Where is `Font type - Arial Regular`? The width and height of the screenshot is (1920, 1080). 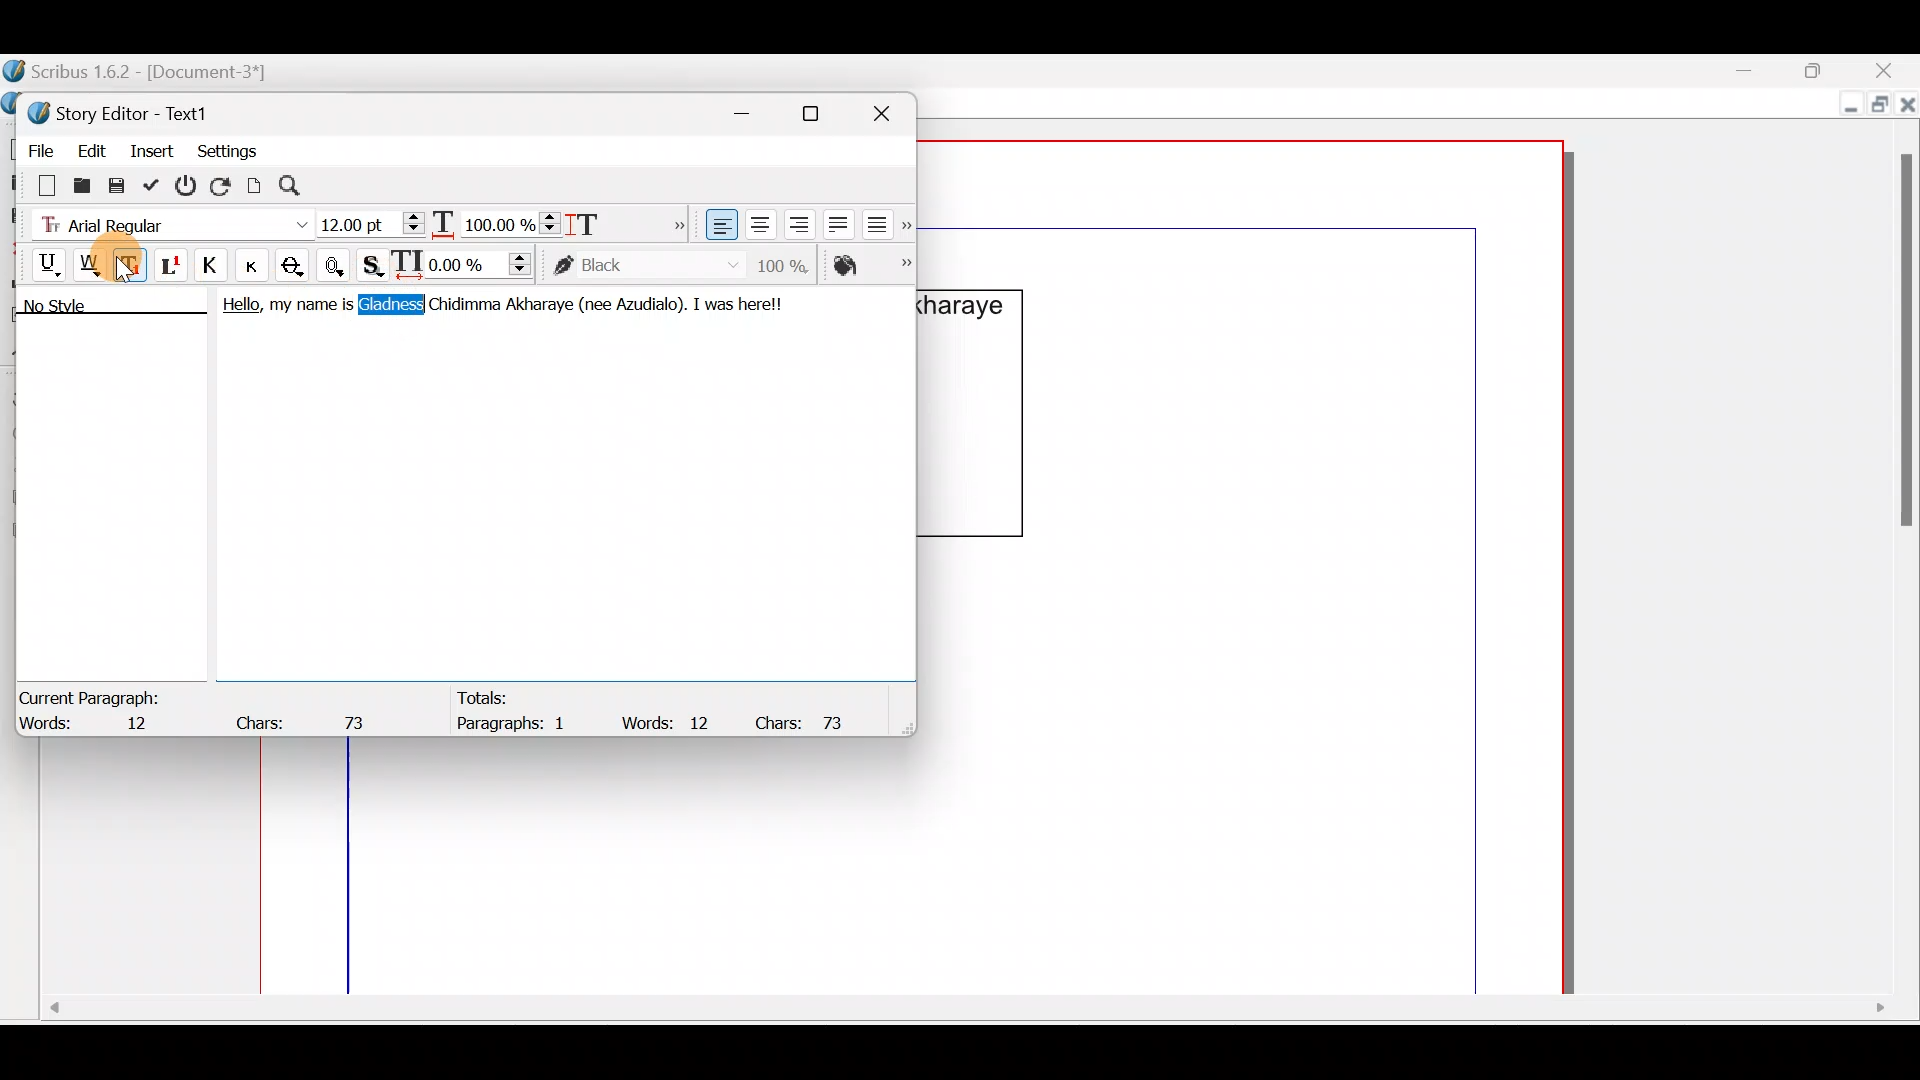
Font type - Arial Regular is located at coordinates (166, 221).